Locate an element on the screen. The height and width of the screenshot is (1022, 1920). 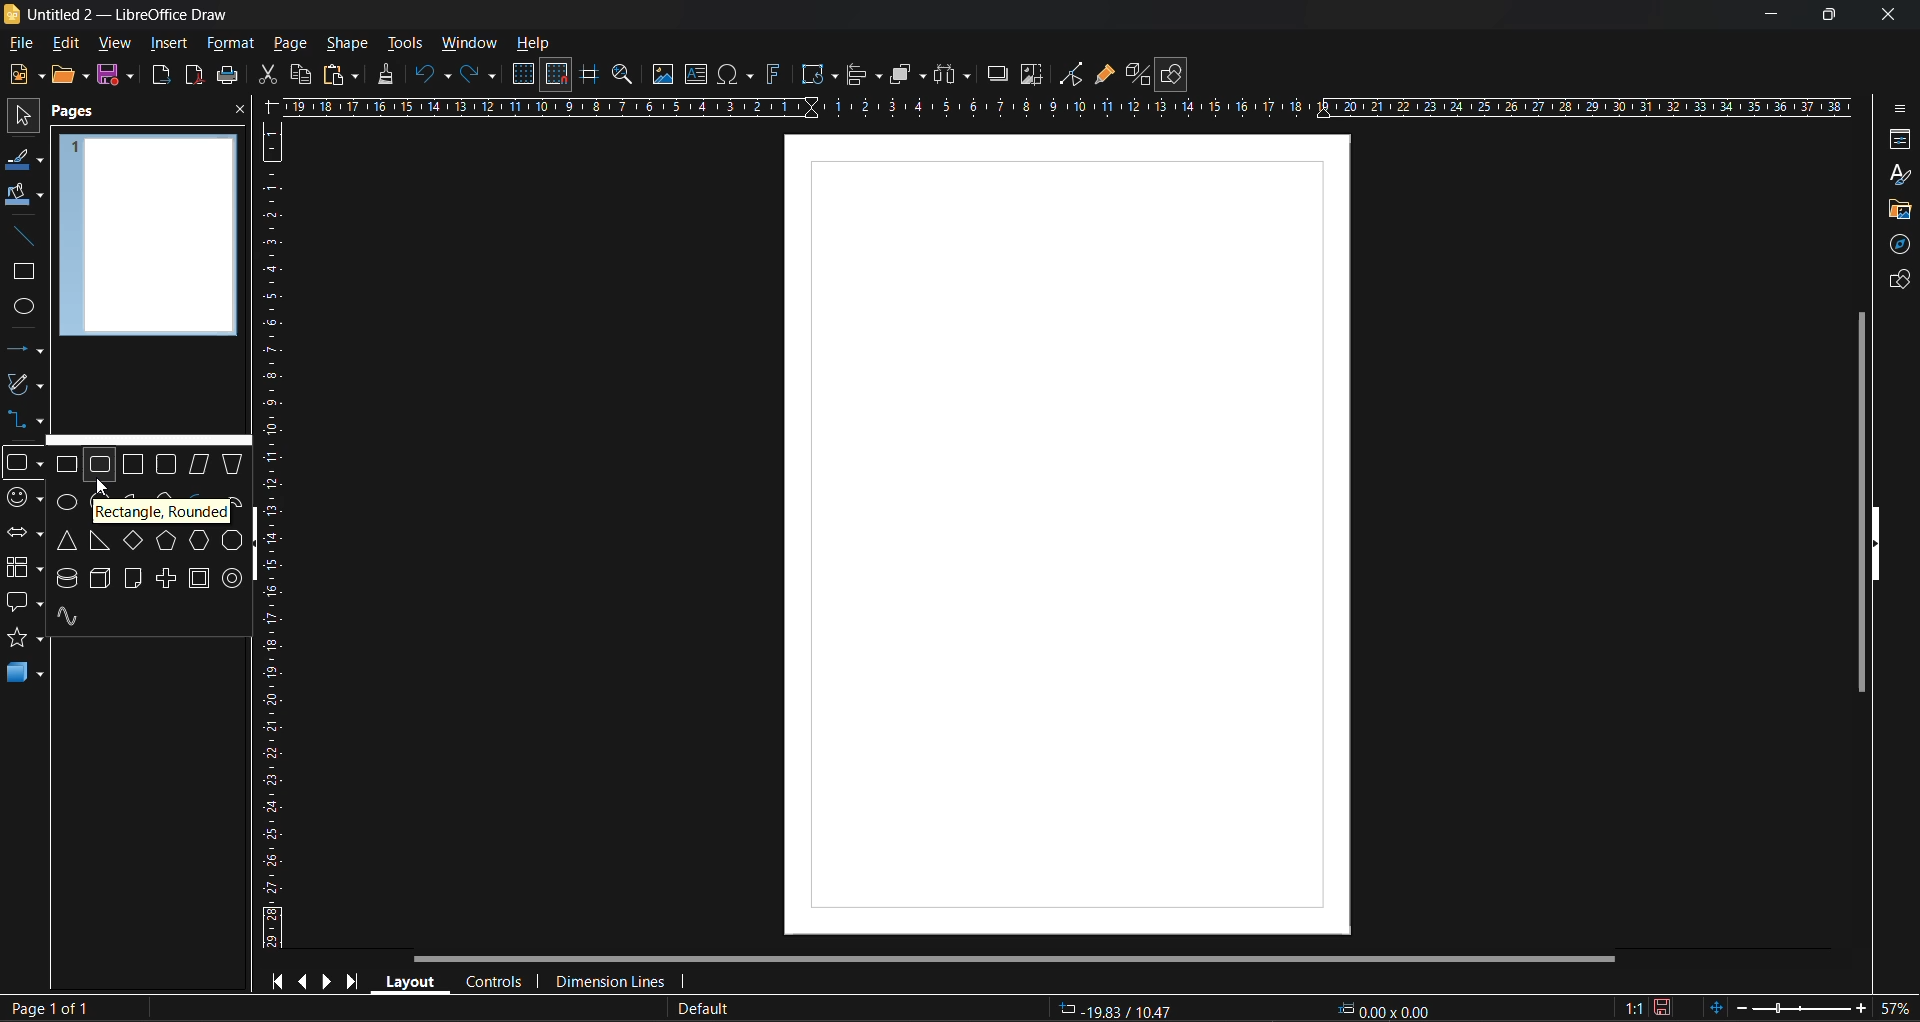
special characters is located at coordinates (737, 75).